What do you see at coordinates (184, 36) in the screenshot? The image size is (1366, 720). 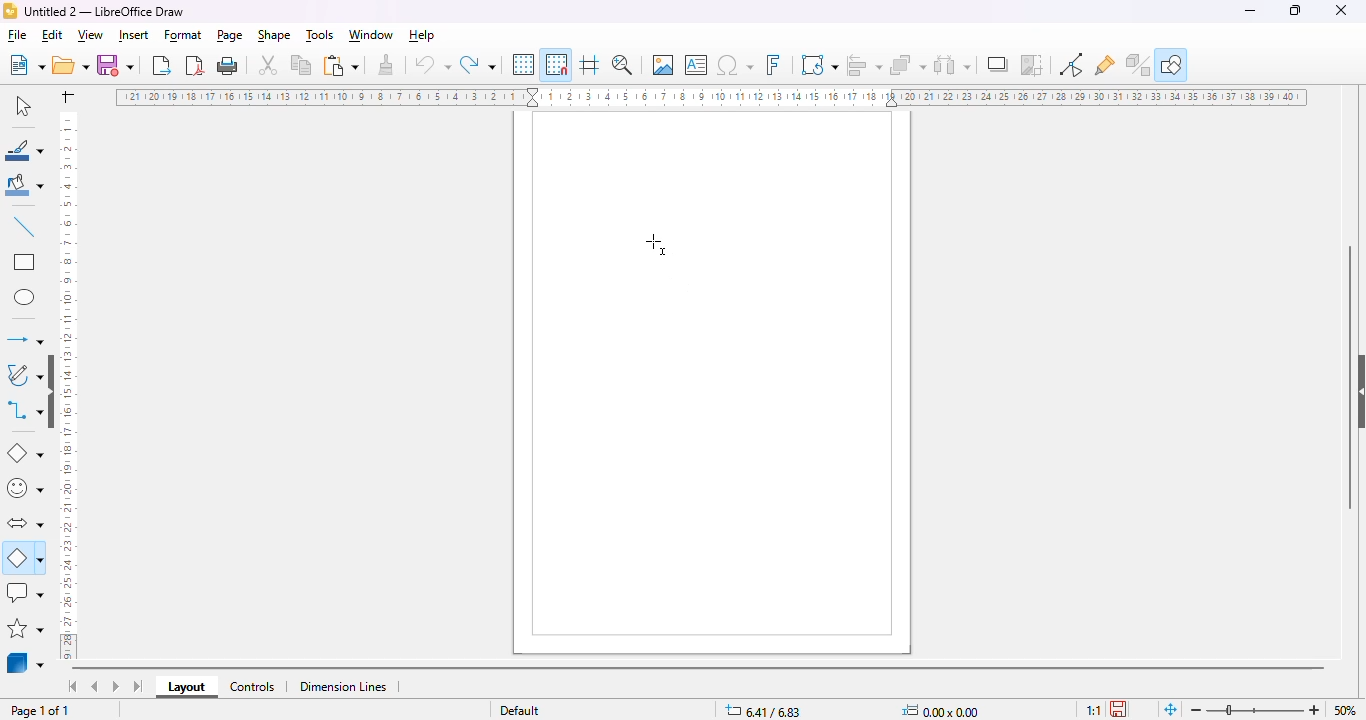 I see `format` at bounding box center [184, 36].